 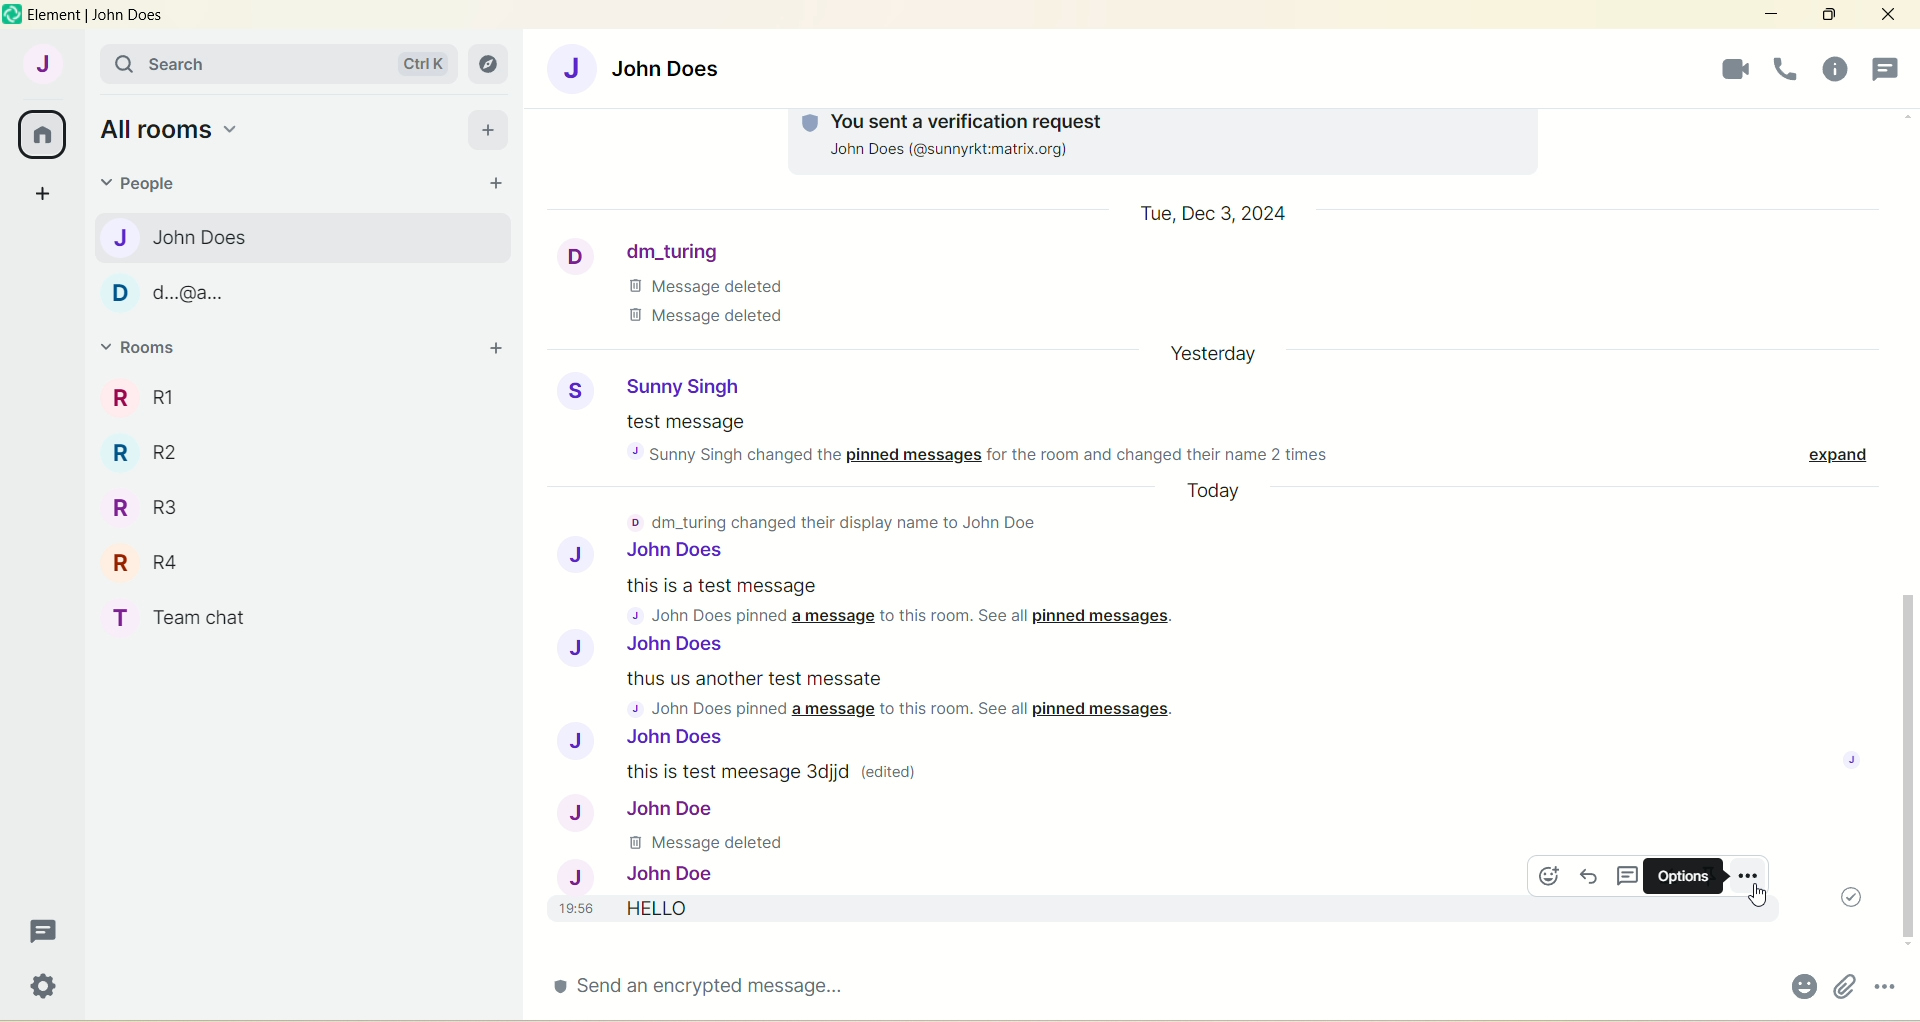 What do you see at coordinates (98, 16) in the screenshot?
I see `Element | John Does ` at bounding box center [98, 16].